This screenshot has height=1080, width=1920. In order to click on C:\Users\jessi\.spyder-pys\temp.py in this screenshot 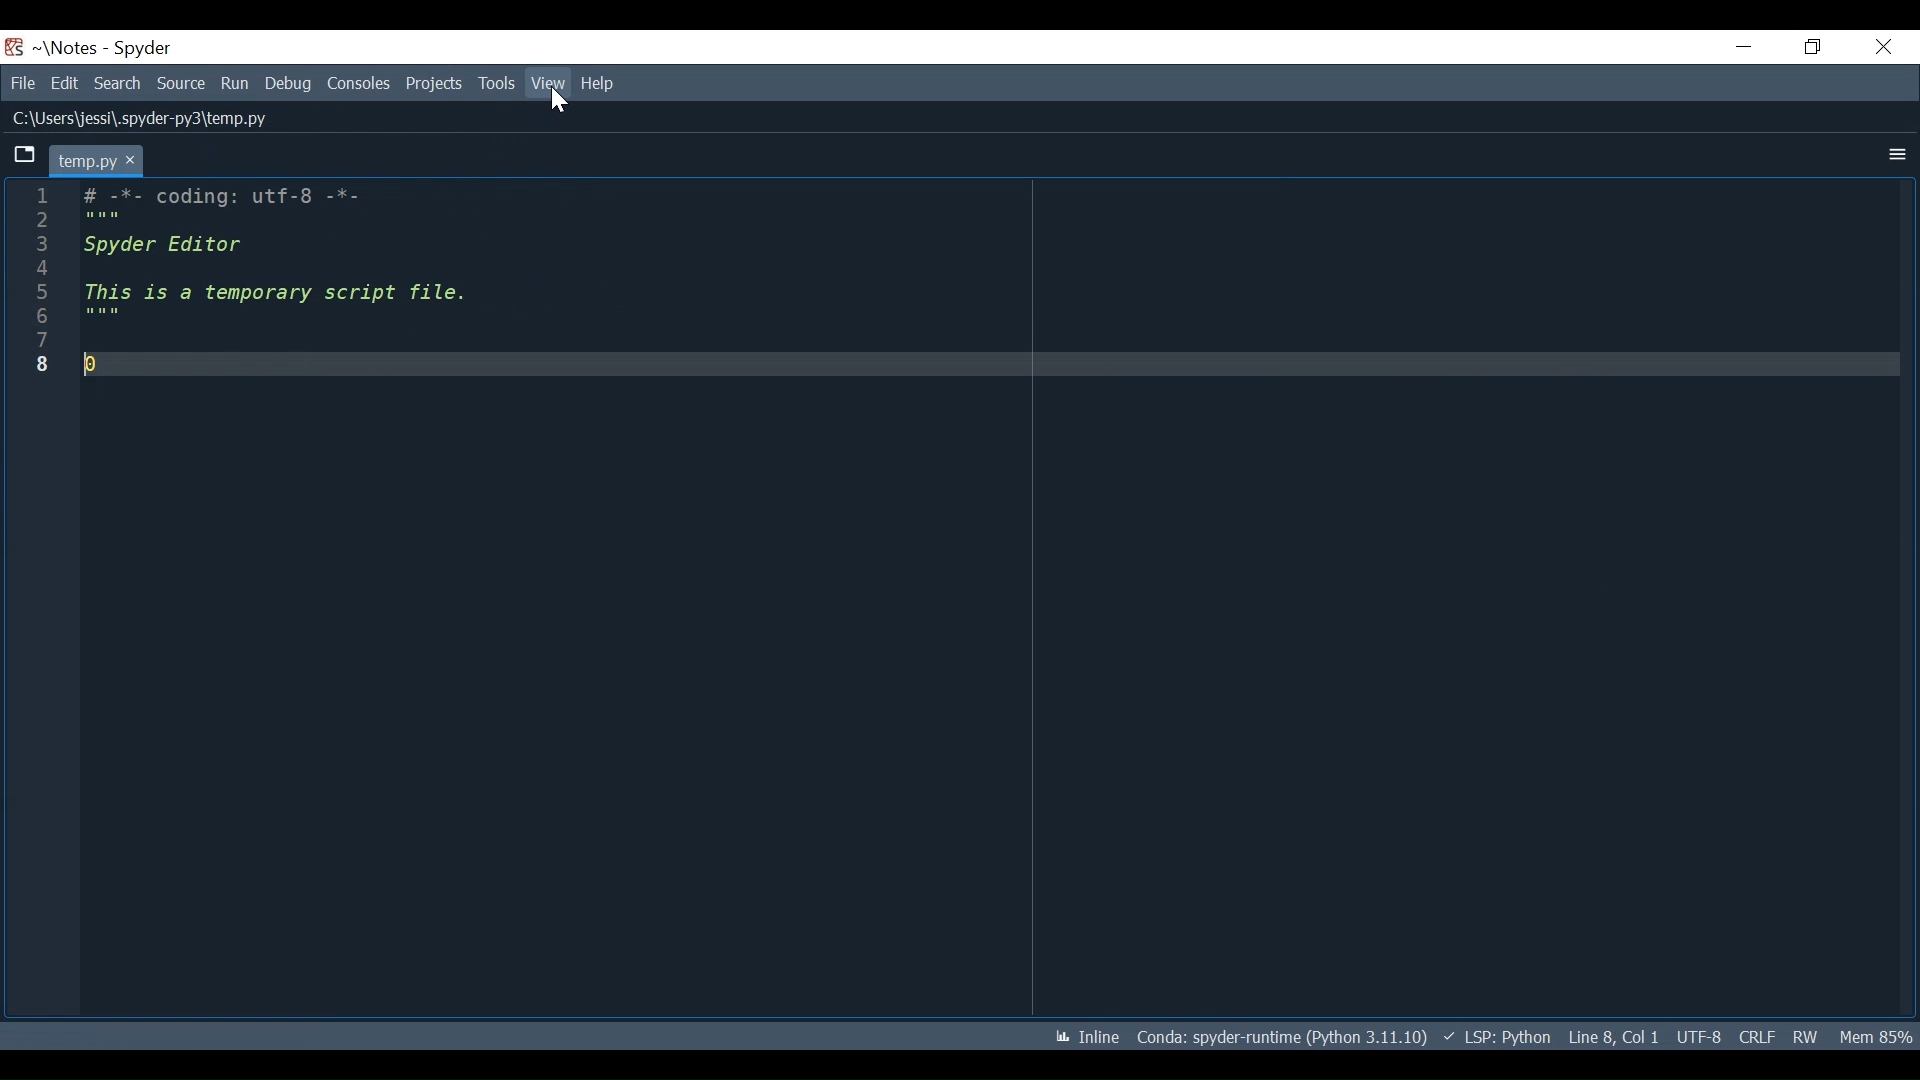, I will do `click(157, 120)`.